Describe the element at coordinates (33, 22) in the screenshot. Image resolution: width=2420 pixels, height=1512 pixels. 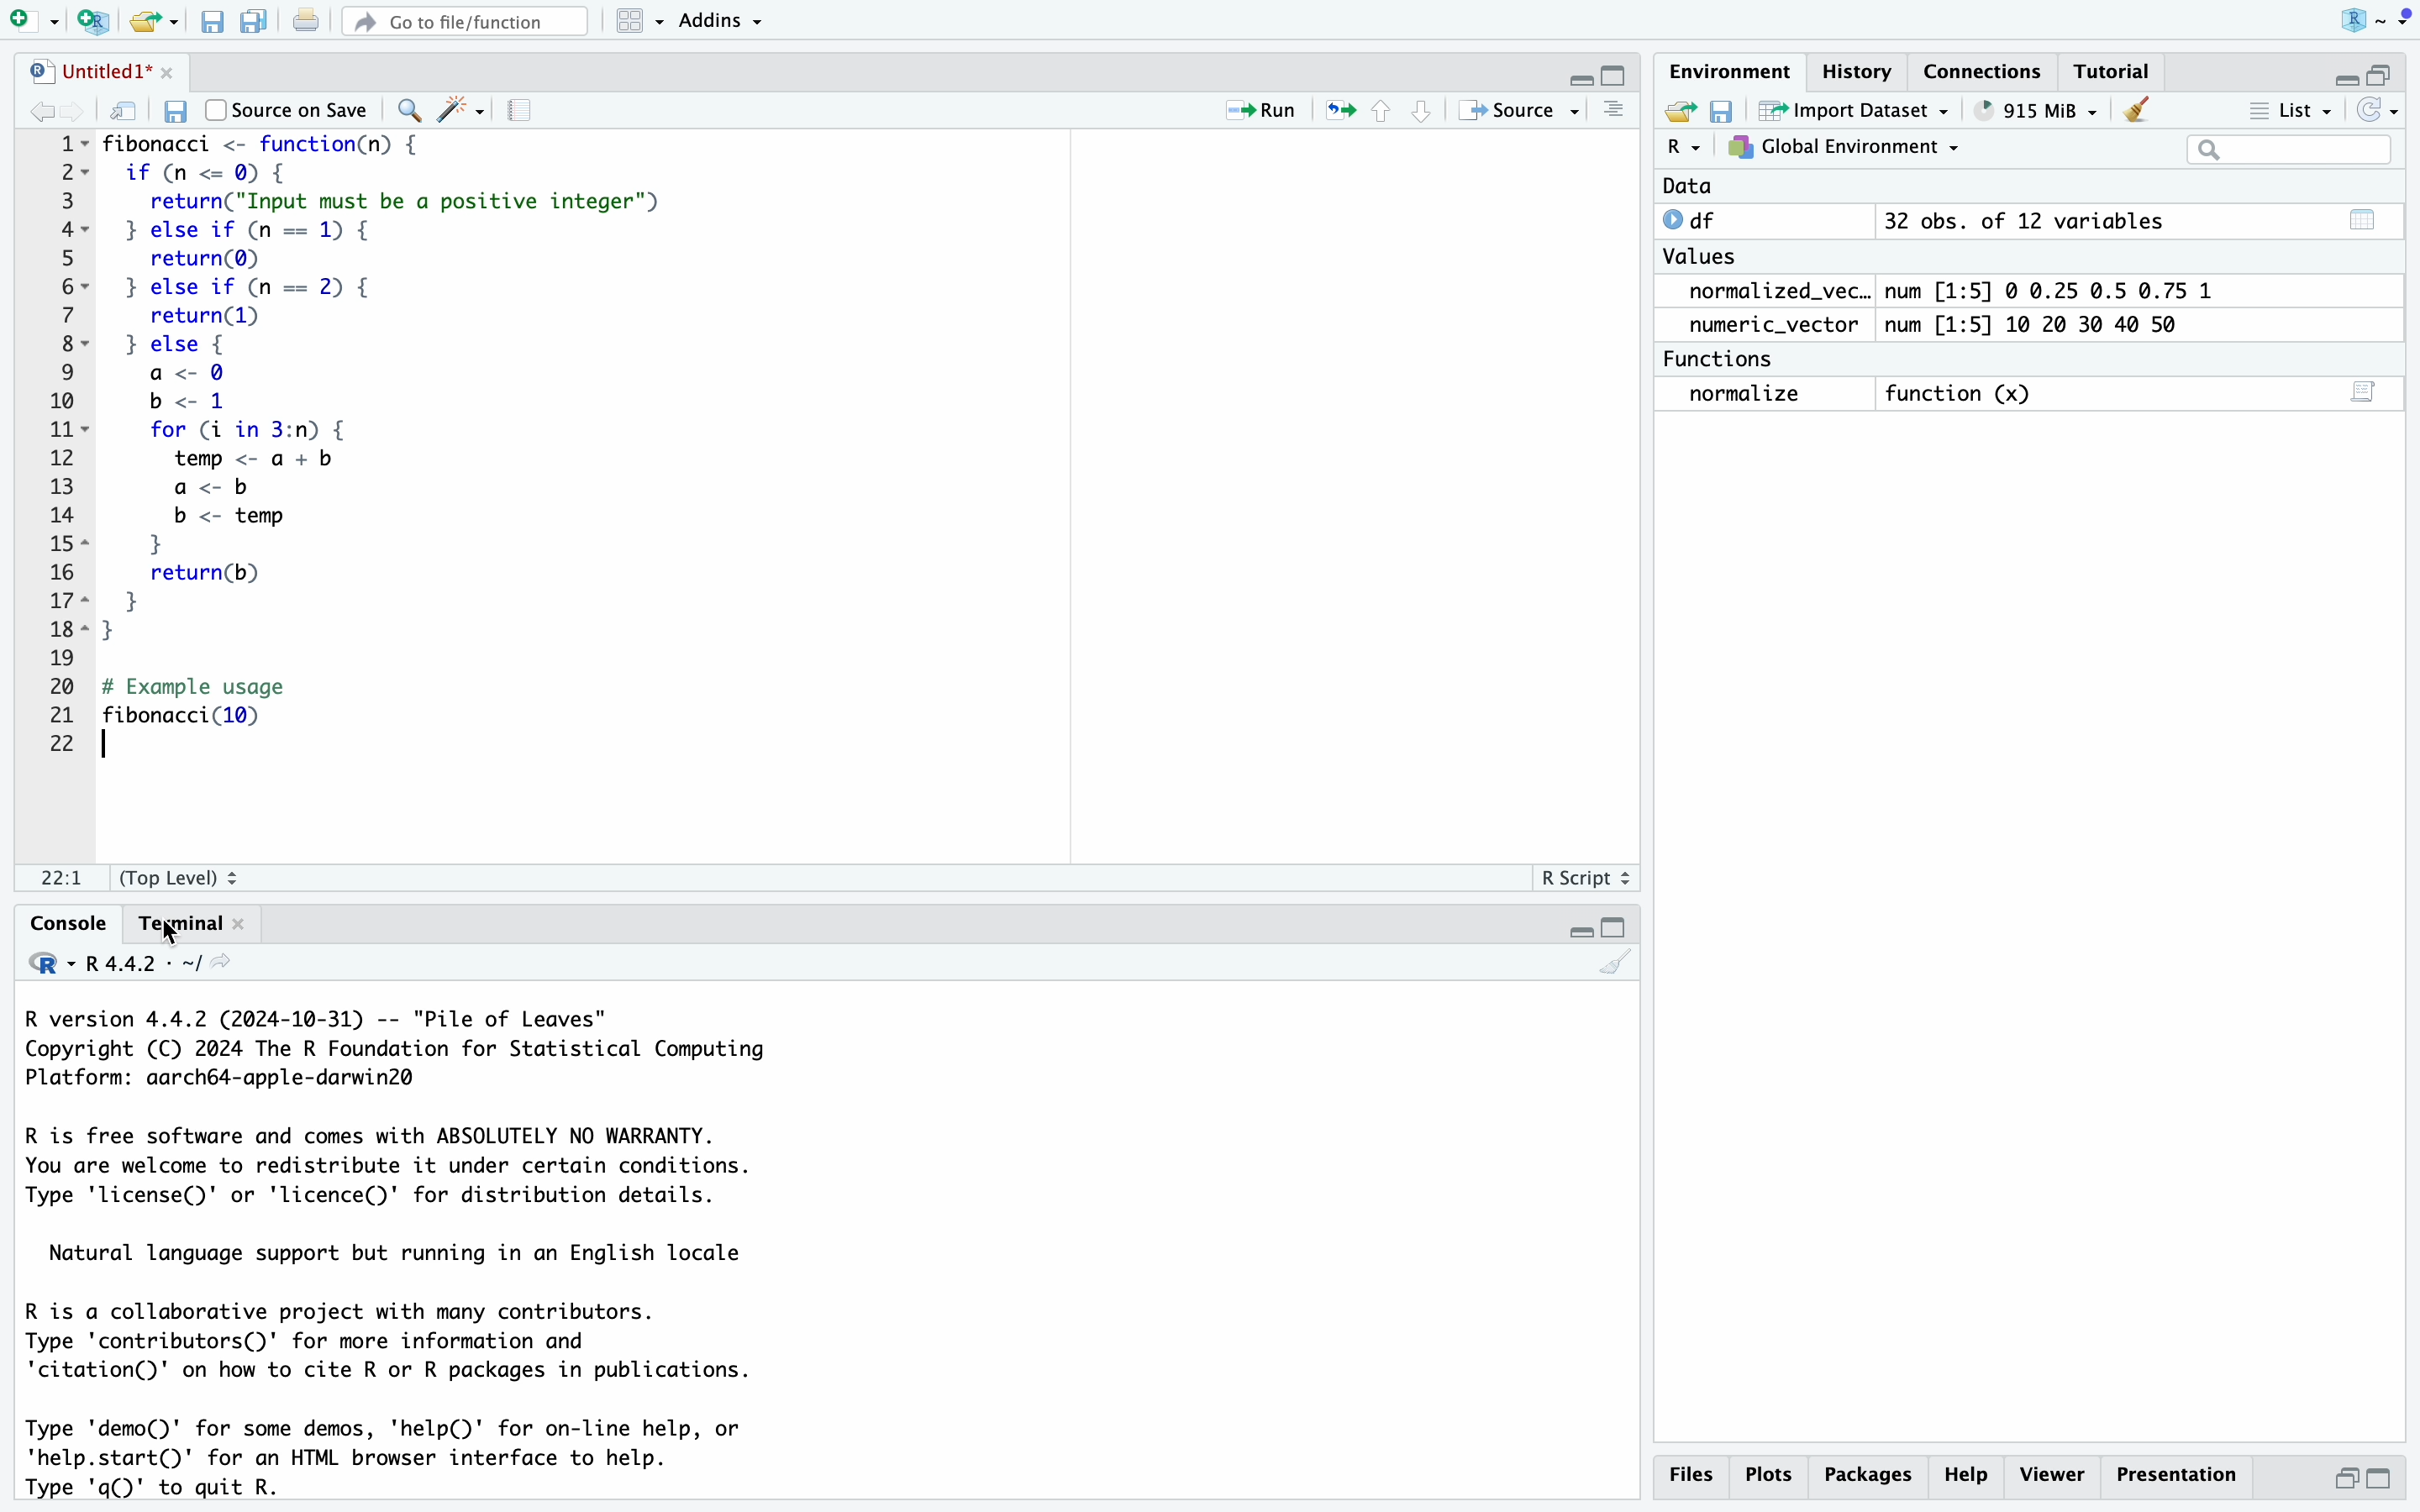
I see `new file` at that location.